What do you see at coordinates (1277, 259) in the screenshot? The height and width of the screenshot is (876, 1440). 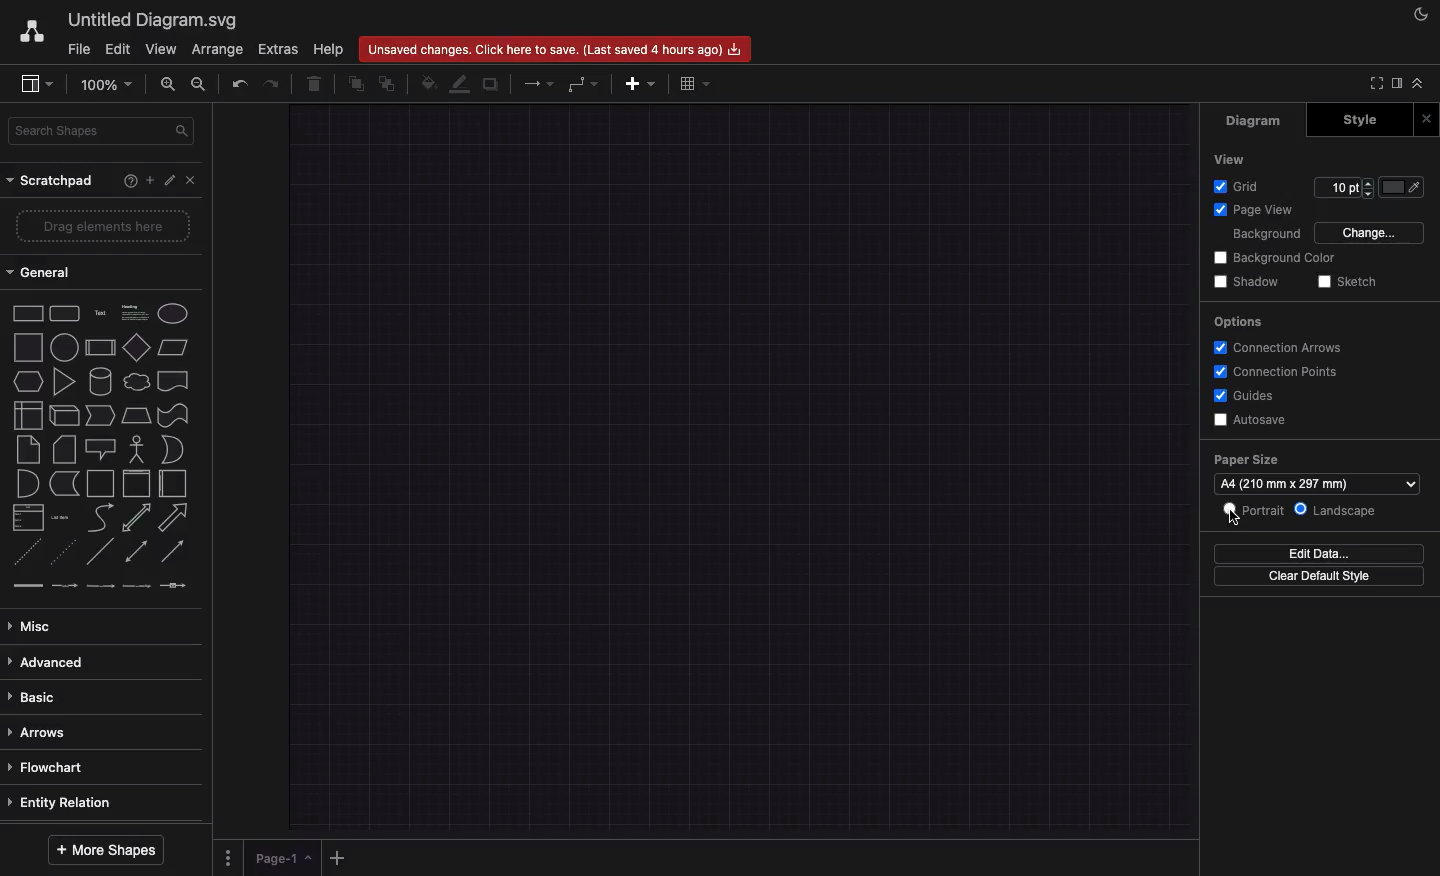 I see `Background color` at bounding box center [1277, 259].